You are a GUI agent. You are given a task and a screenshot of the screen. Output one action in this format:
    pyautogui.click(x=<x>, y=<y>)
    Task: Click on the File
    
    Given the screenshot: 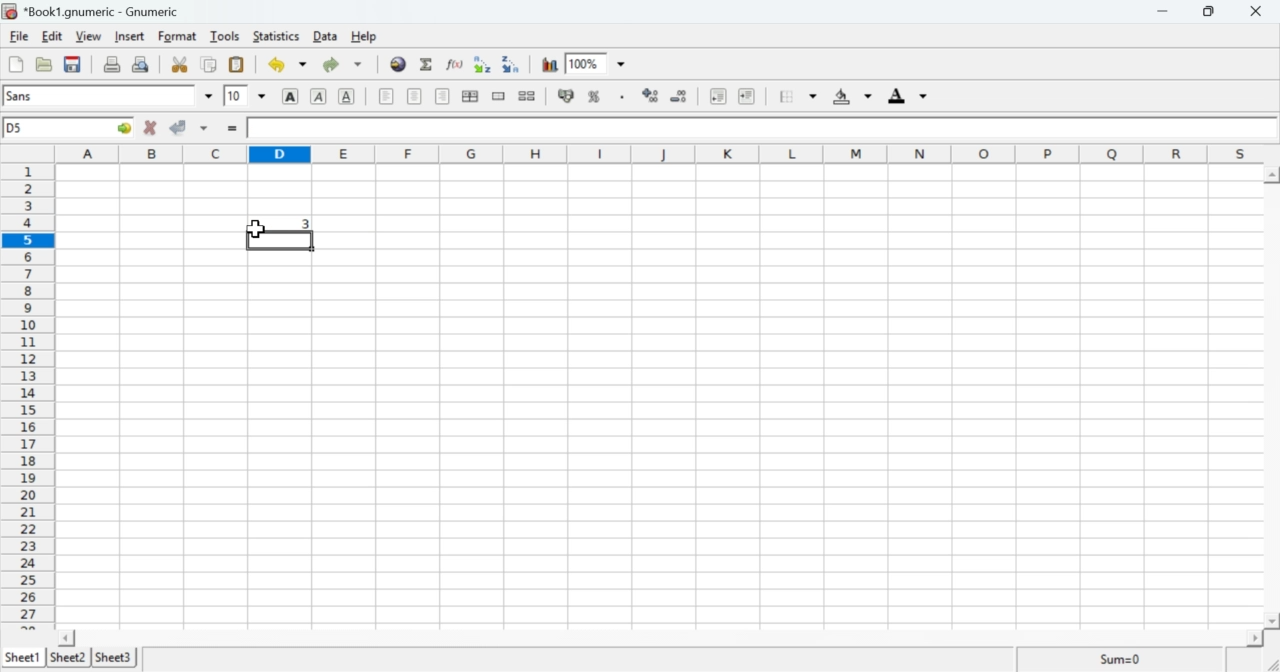 What is the action you would take?
    pyautogui.click(x=19, y=37)
    